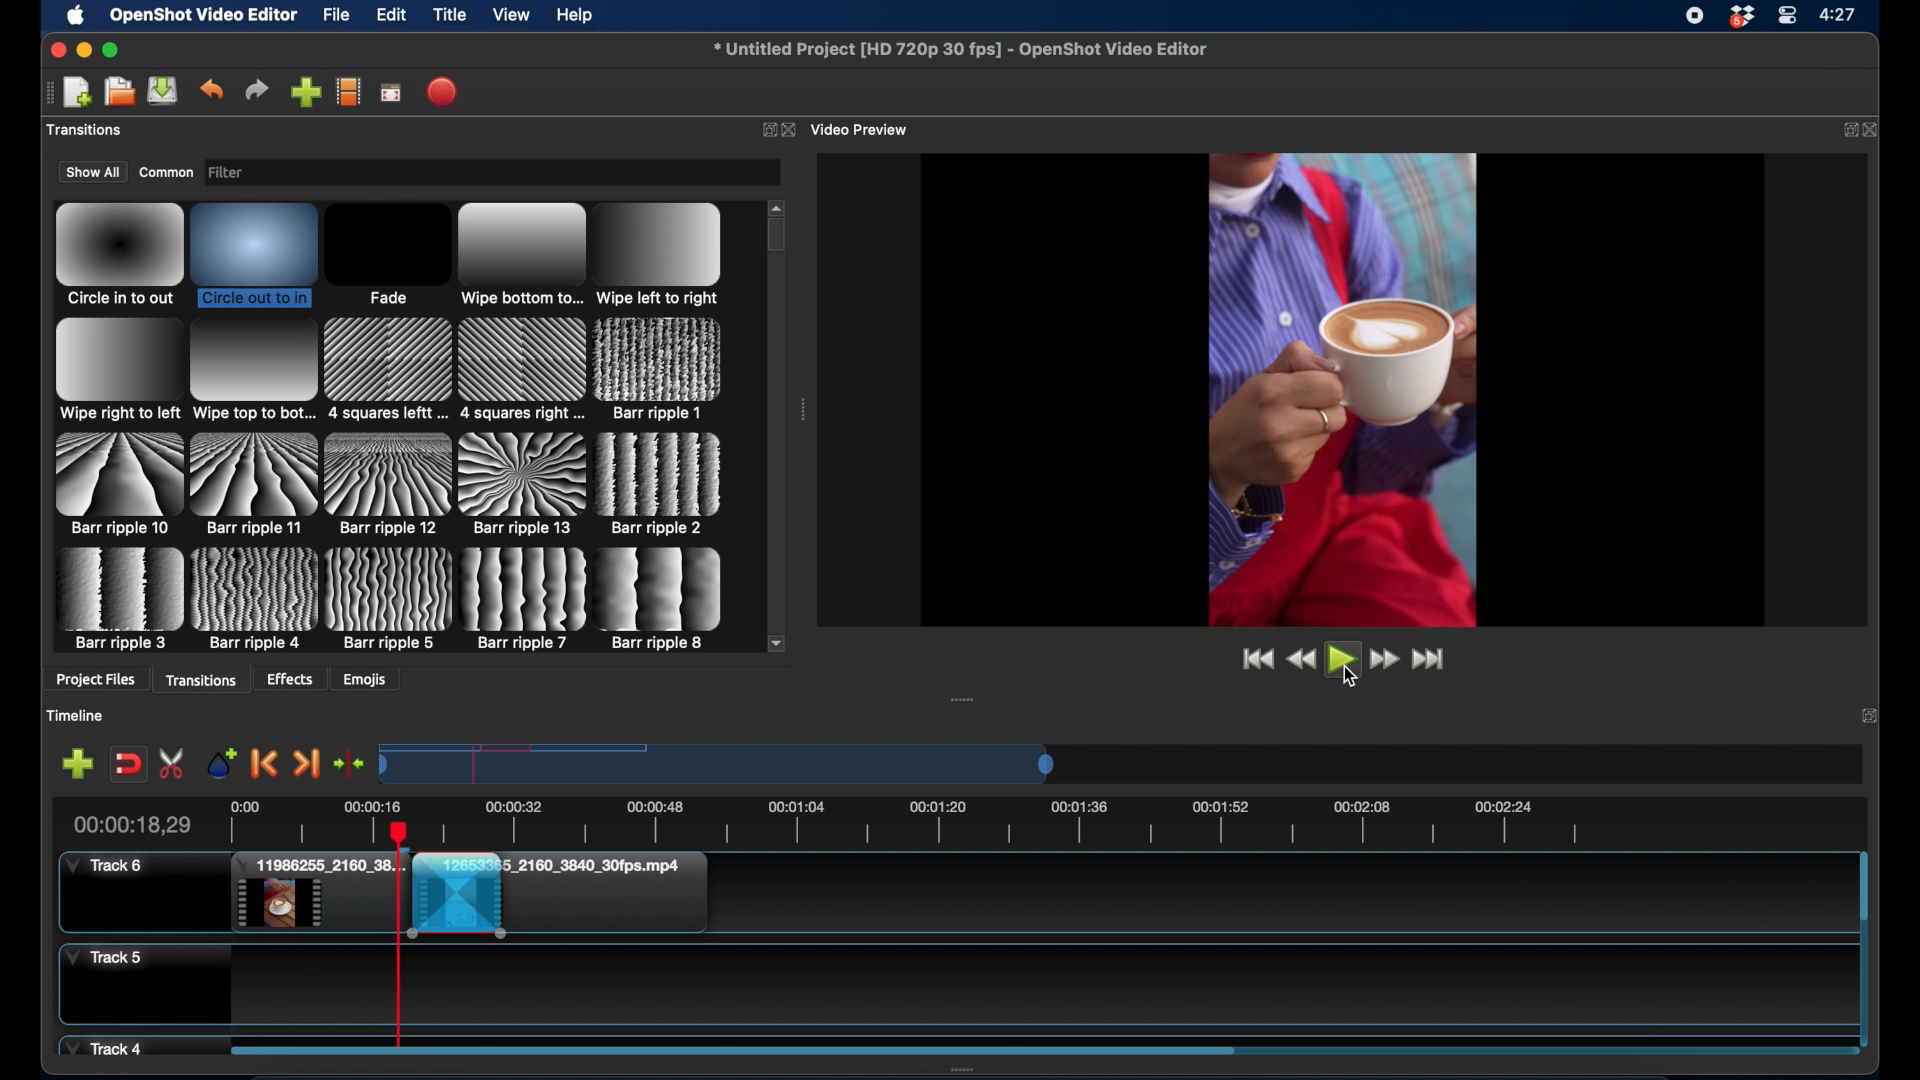 This screenshot has height=1080, width=1920. I want to click on transition, so click(252, 371).